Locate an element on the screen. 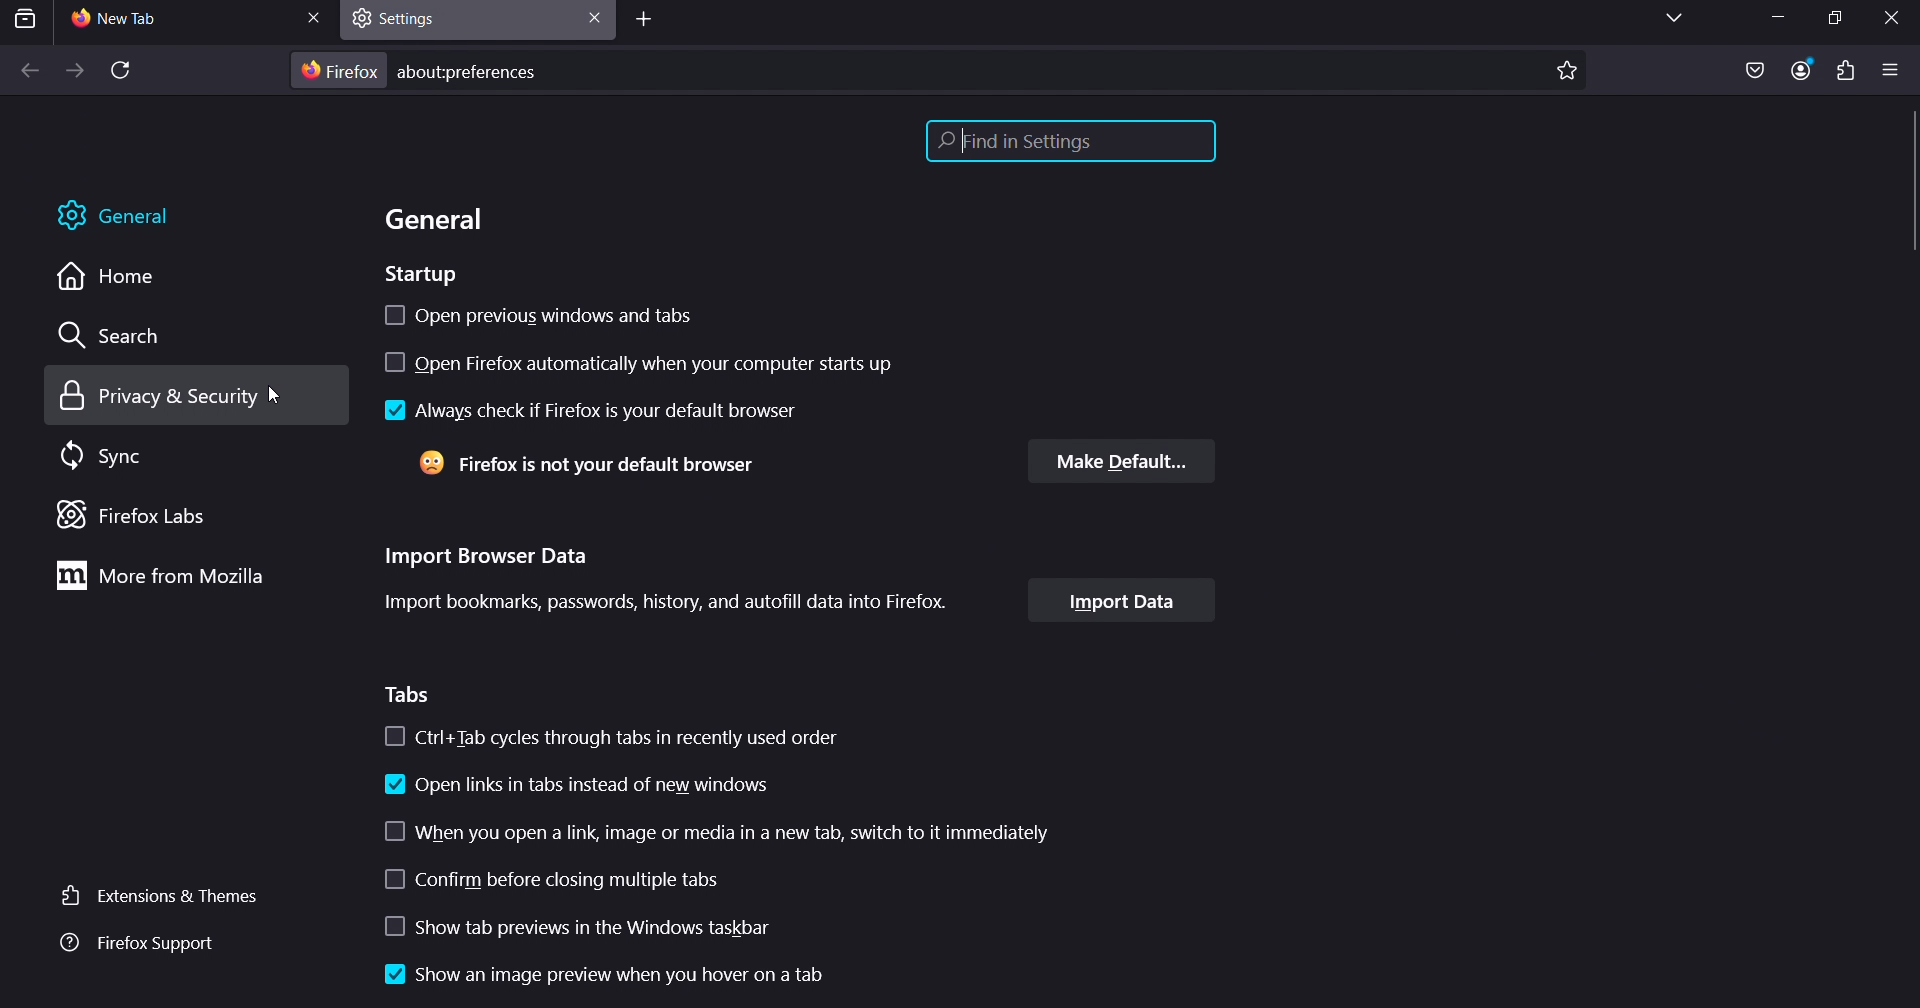 The width and height of the screenshot is (1920, 1008). close is located at coordinates (1895, 17).